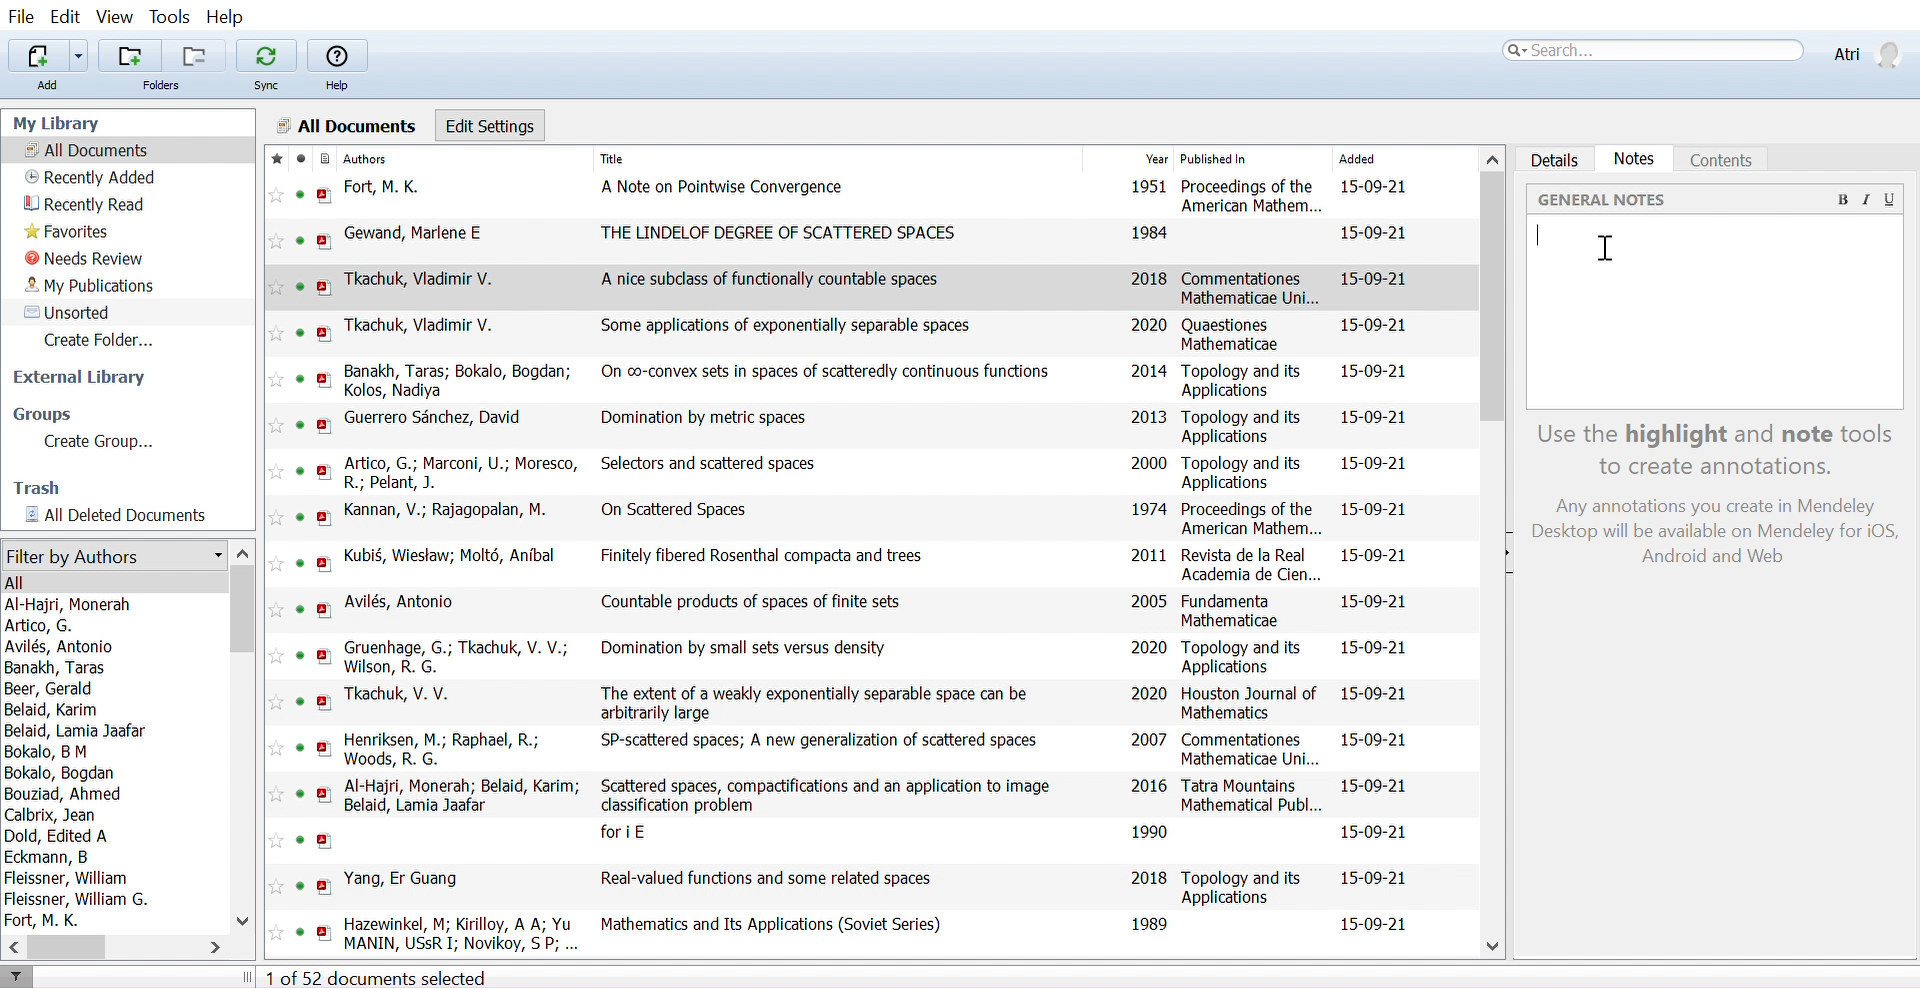 The width and height of the screenshot is (1920, 988). I want to click on Add this reference to favorites, so click(277, 287).